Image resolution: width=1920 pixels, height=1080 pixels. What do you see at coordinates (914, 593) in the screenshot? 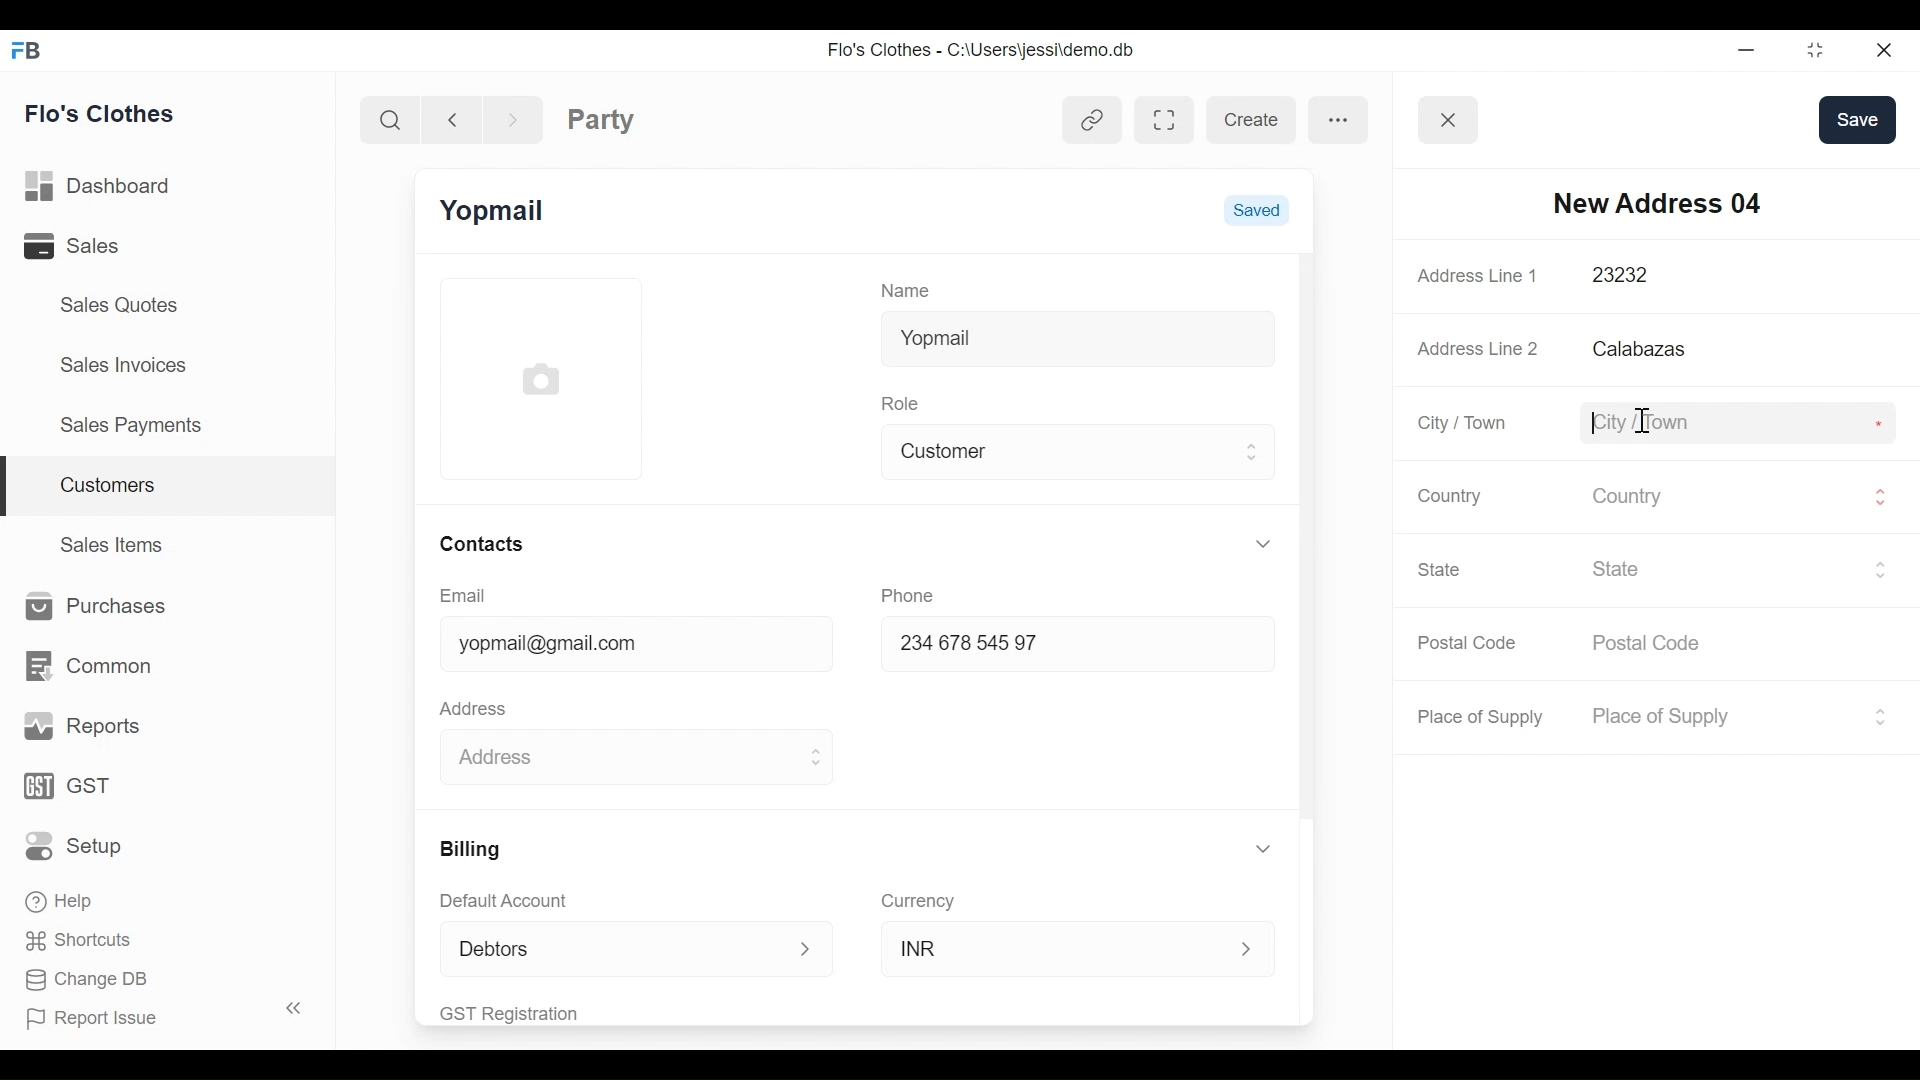
I see `Phone` at bounding box center [914, 593].